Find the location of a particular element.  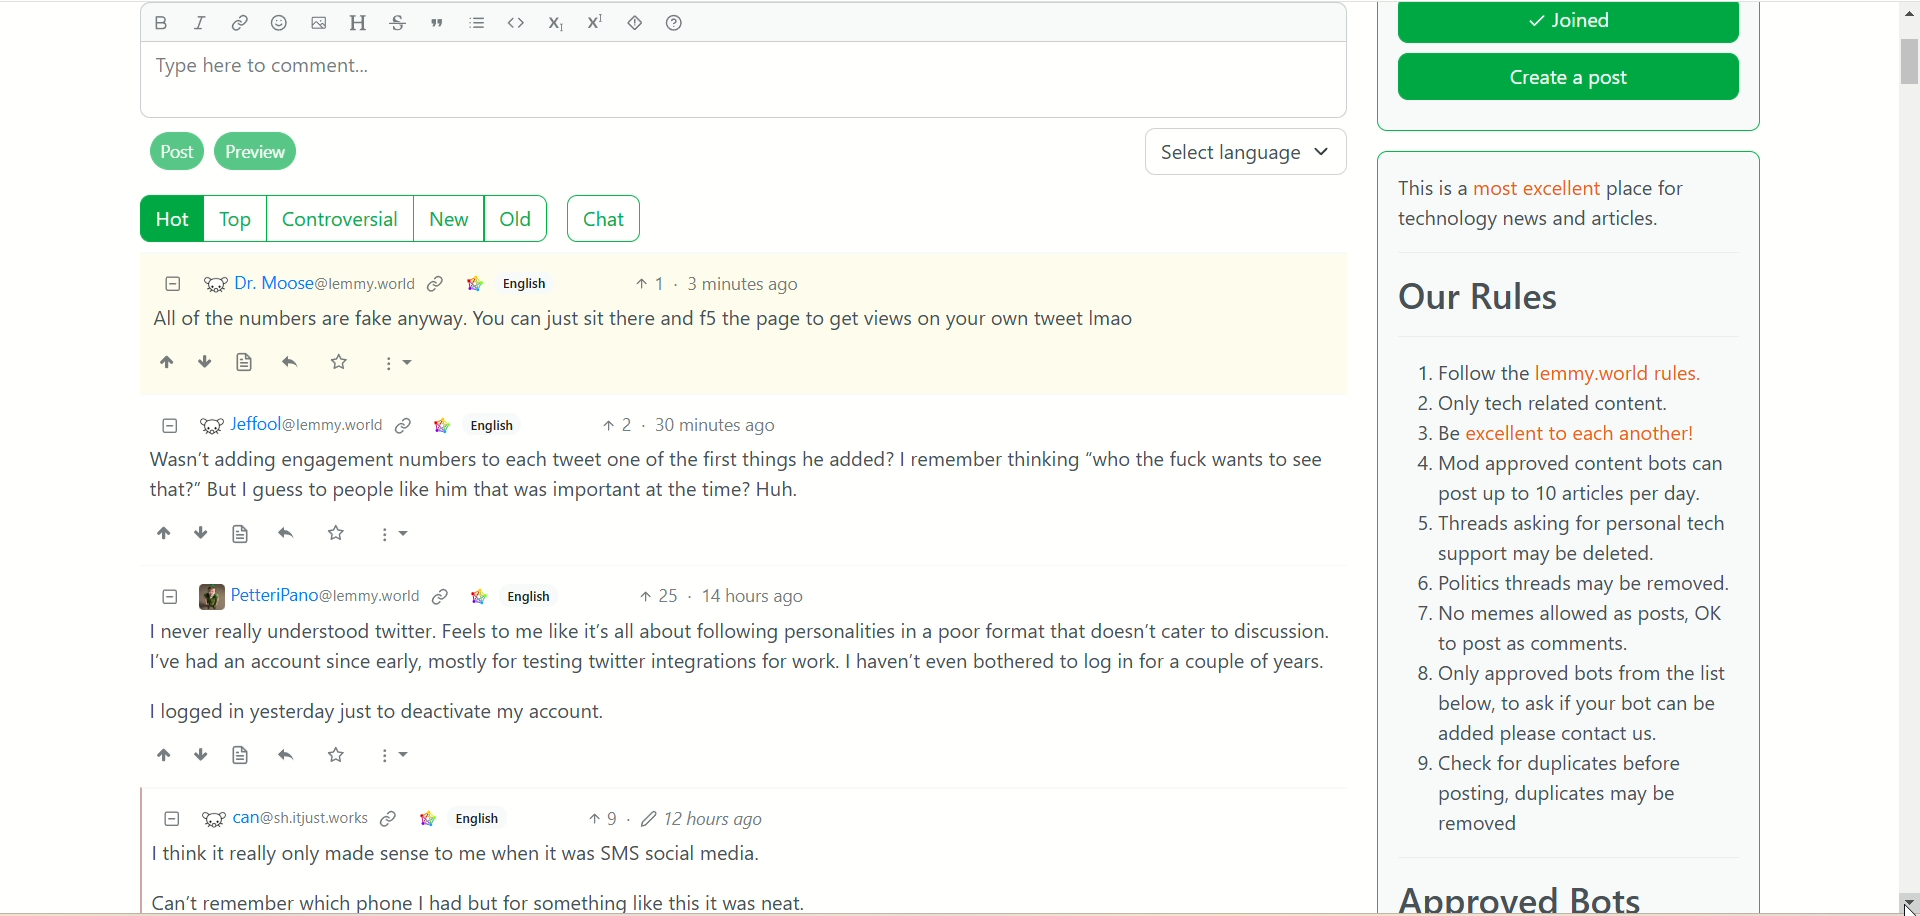

Collapse is located at coordinates (171, 817).